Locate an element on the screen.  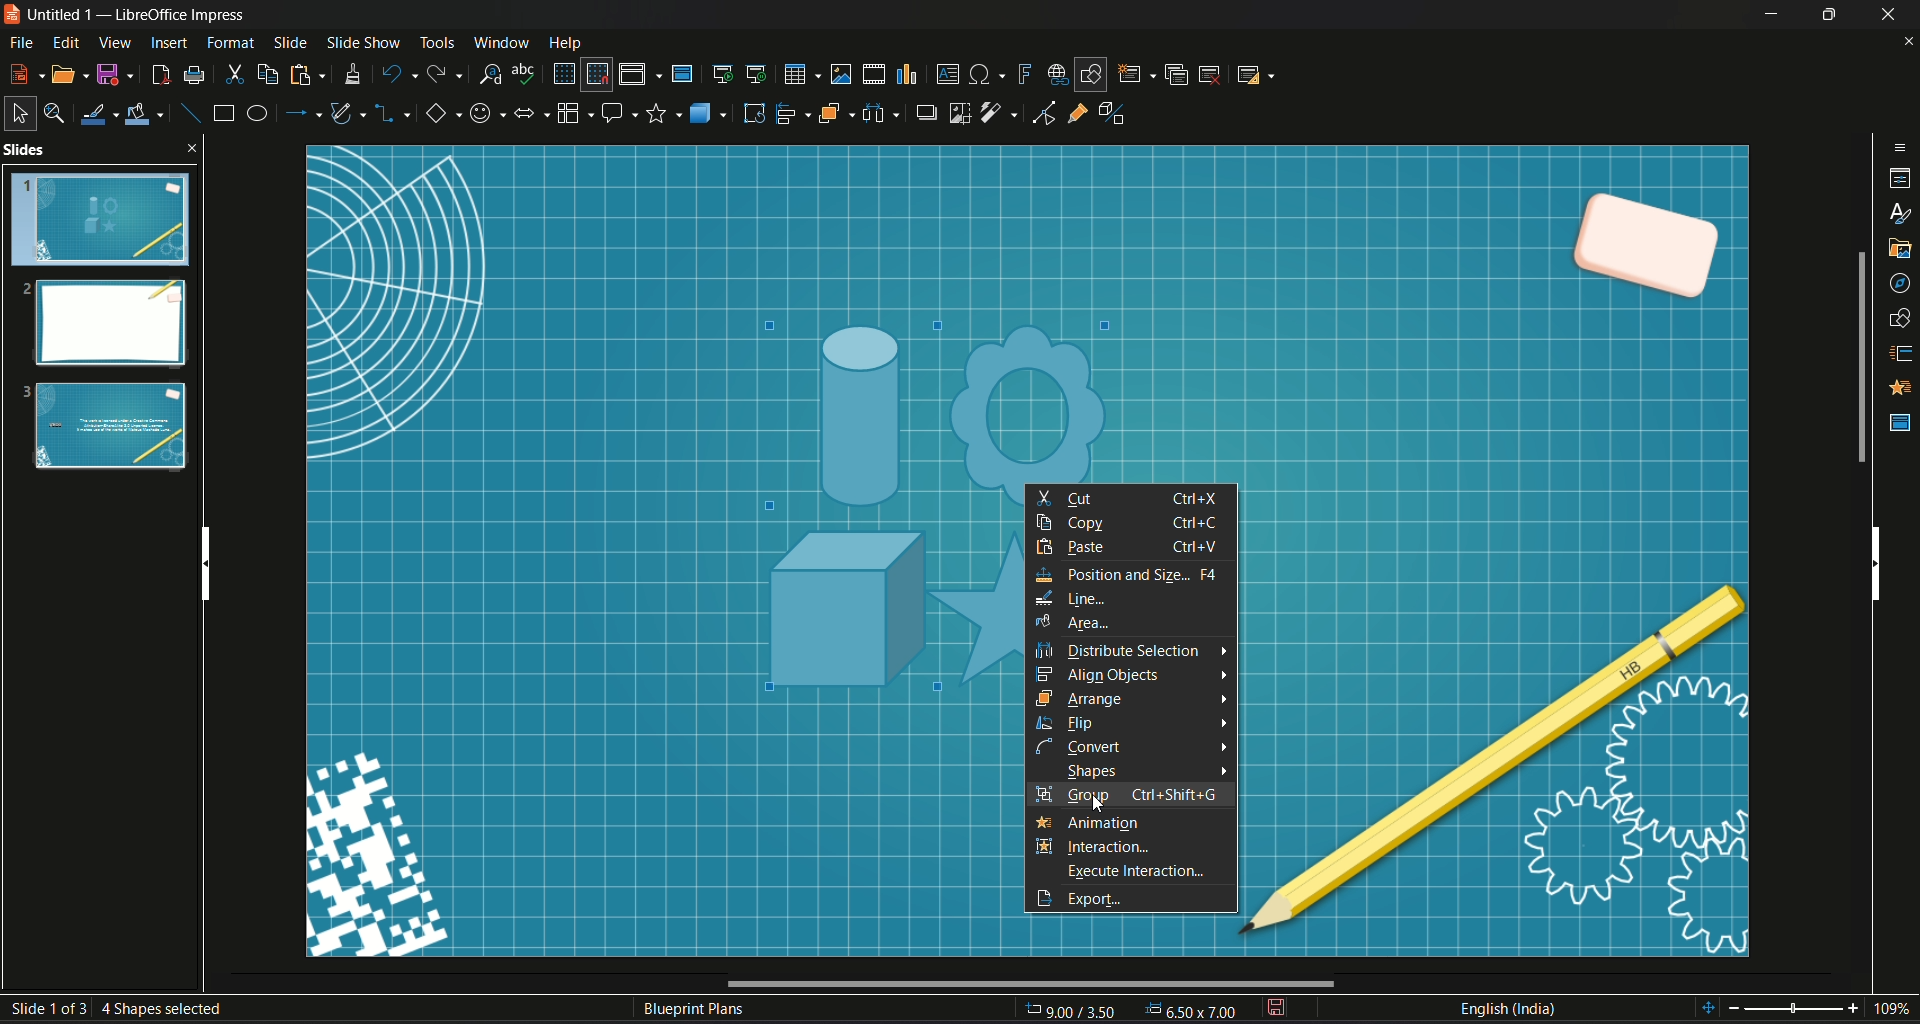
Slide show is located at coordinates (362, 40).